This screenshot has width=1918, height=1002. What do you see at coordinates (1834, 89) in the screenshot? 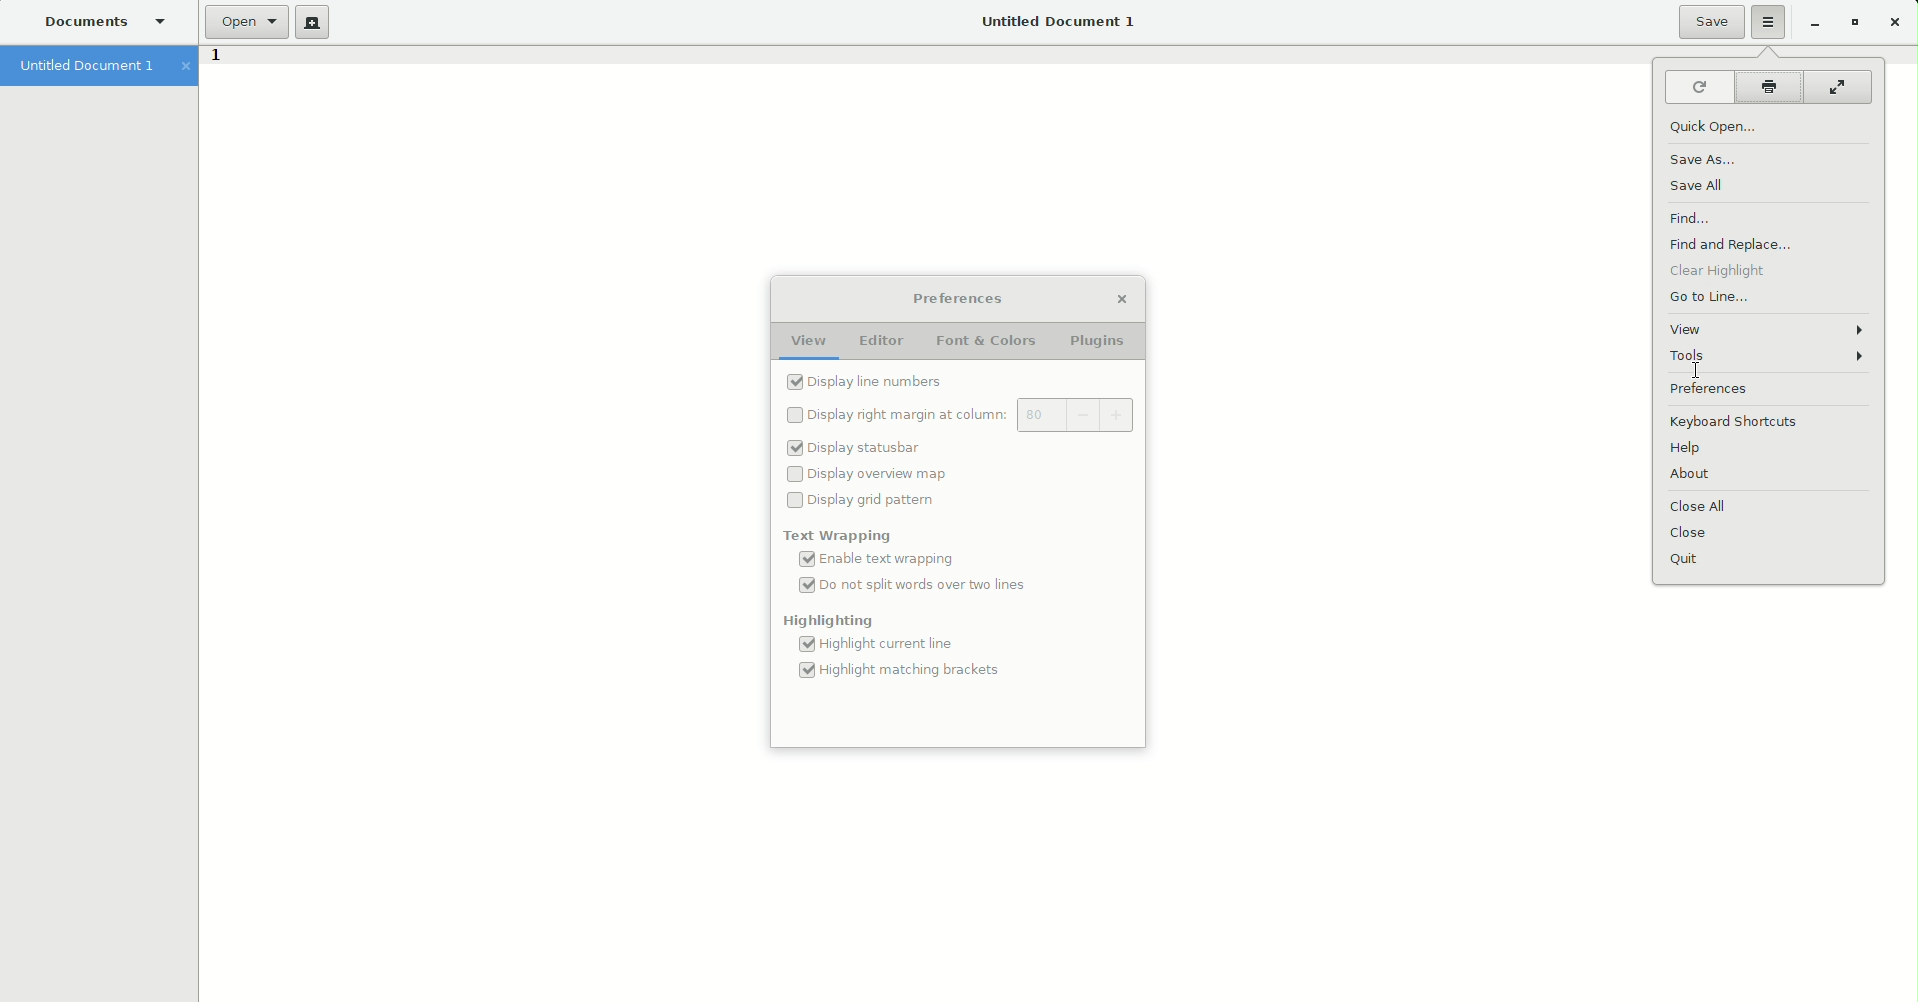
I see `Fullscreen` at bounding box center [1834, 89].